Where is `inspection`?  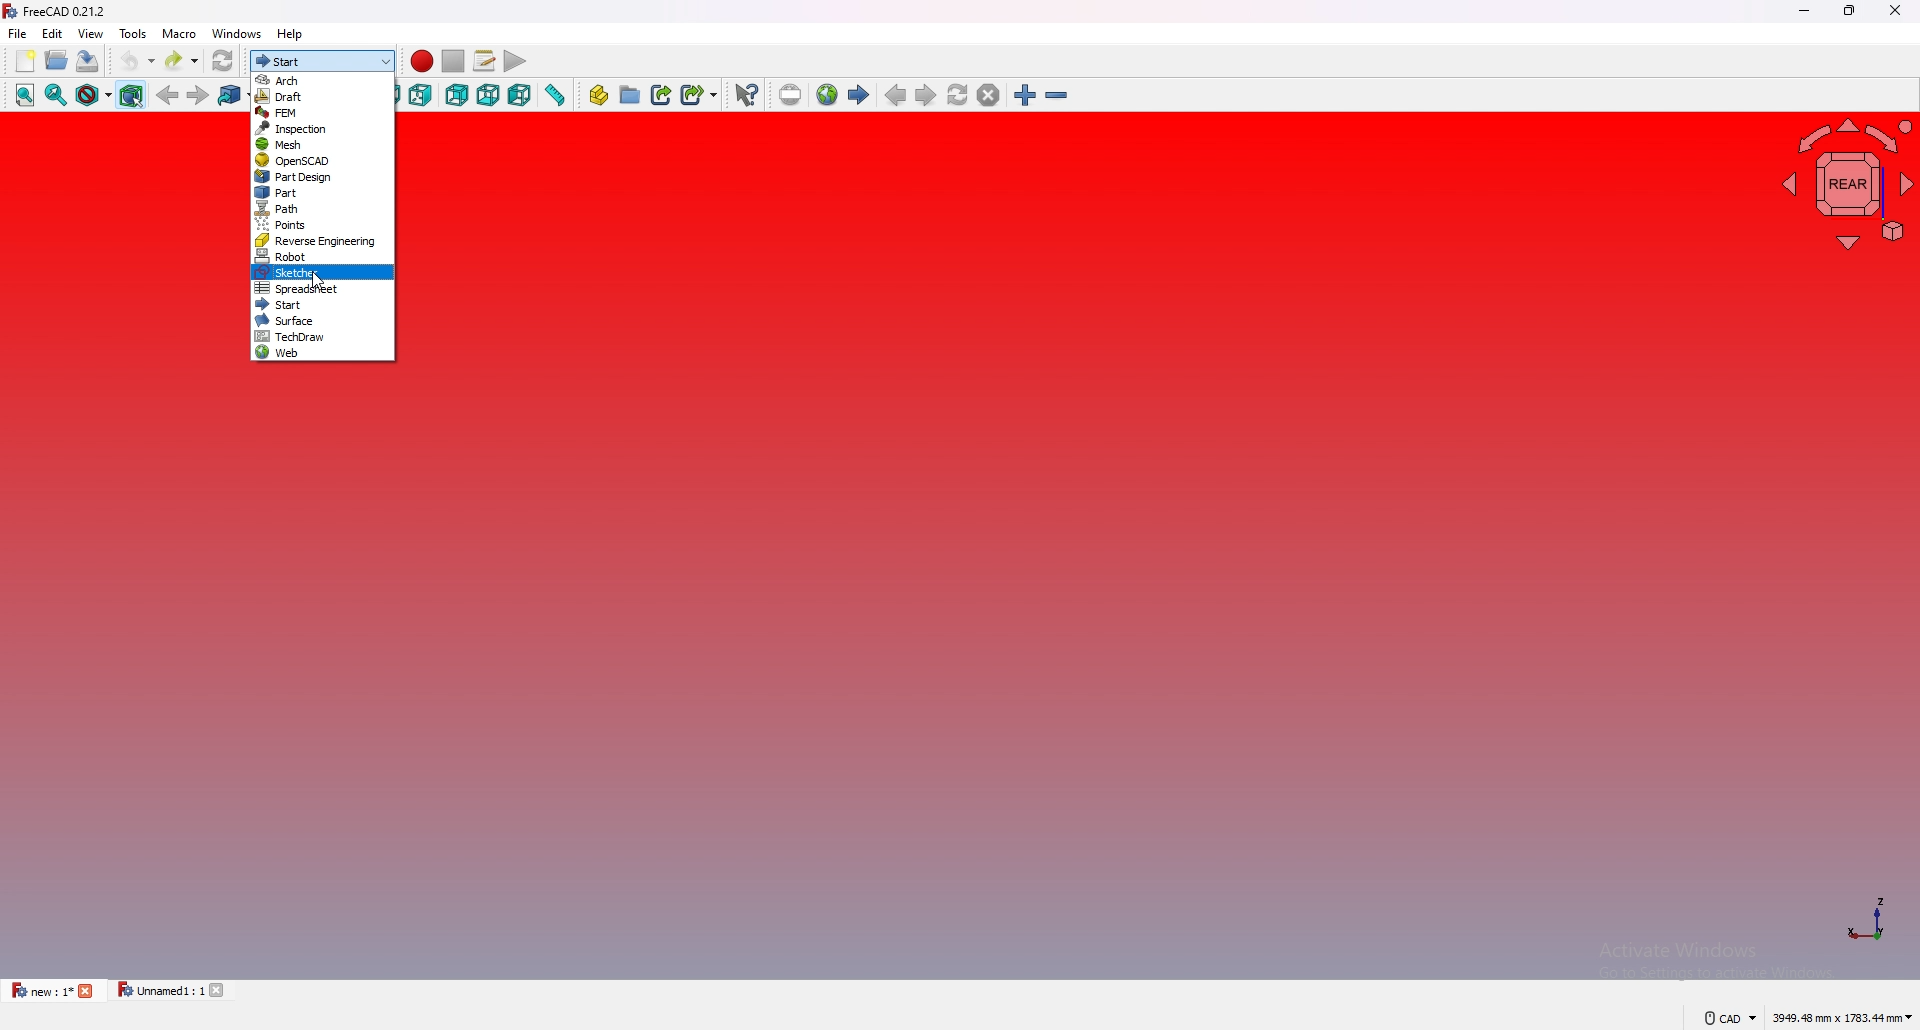 inspection is located at coordinates (322, 128).